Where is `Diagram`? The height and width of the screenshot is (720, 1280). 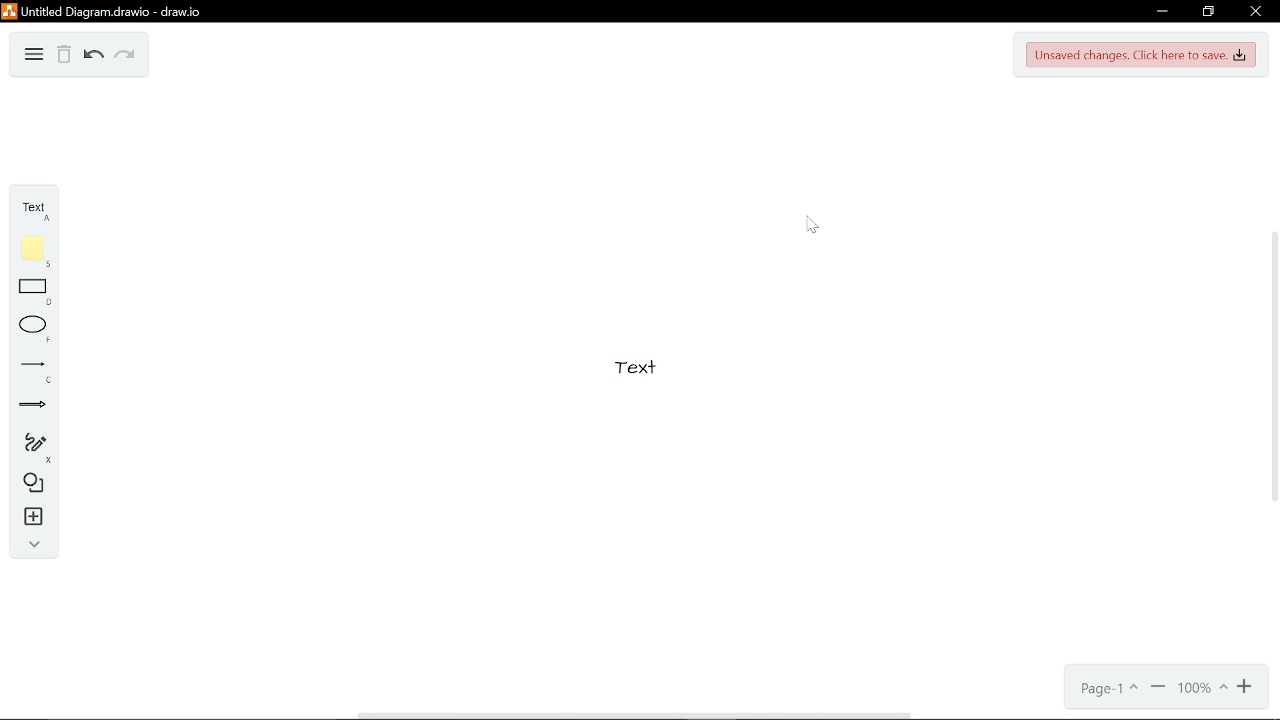
Diagram is located at coordinates (35, 53).